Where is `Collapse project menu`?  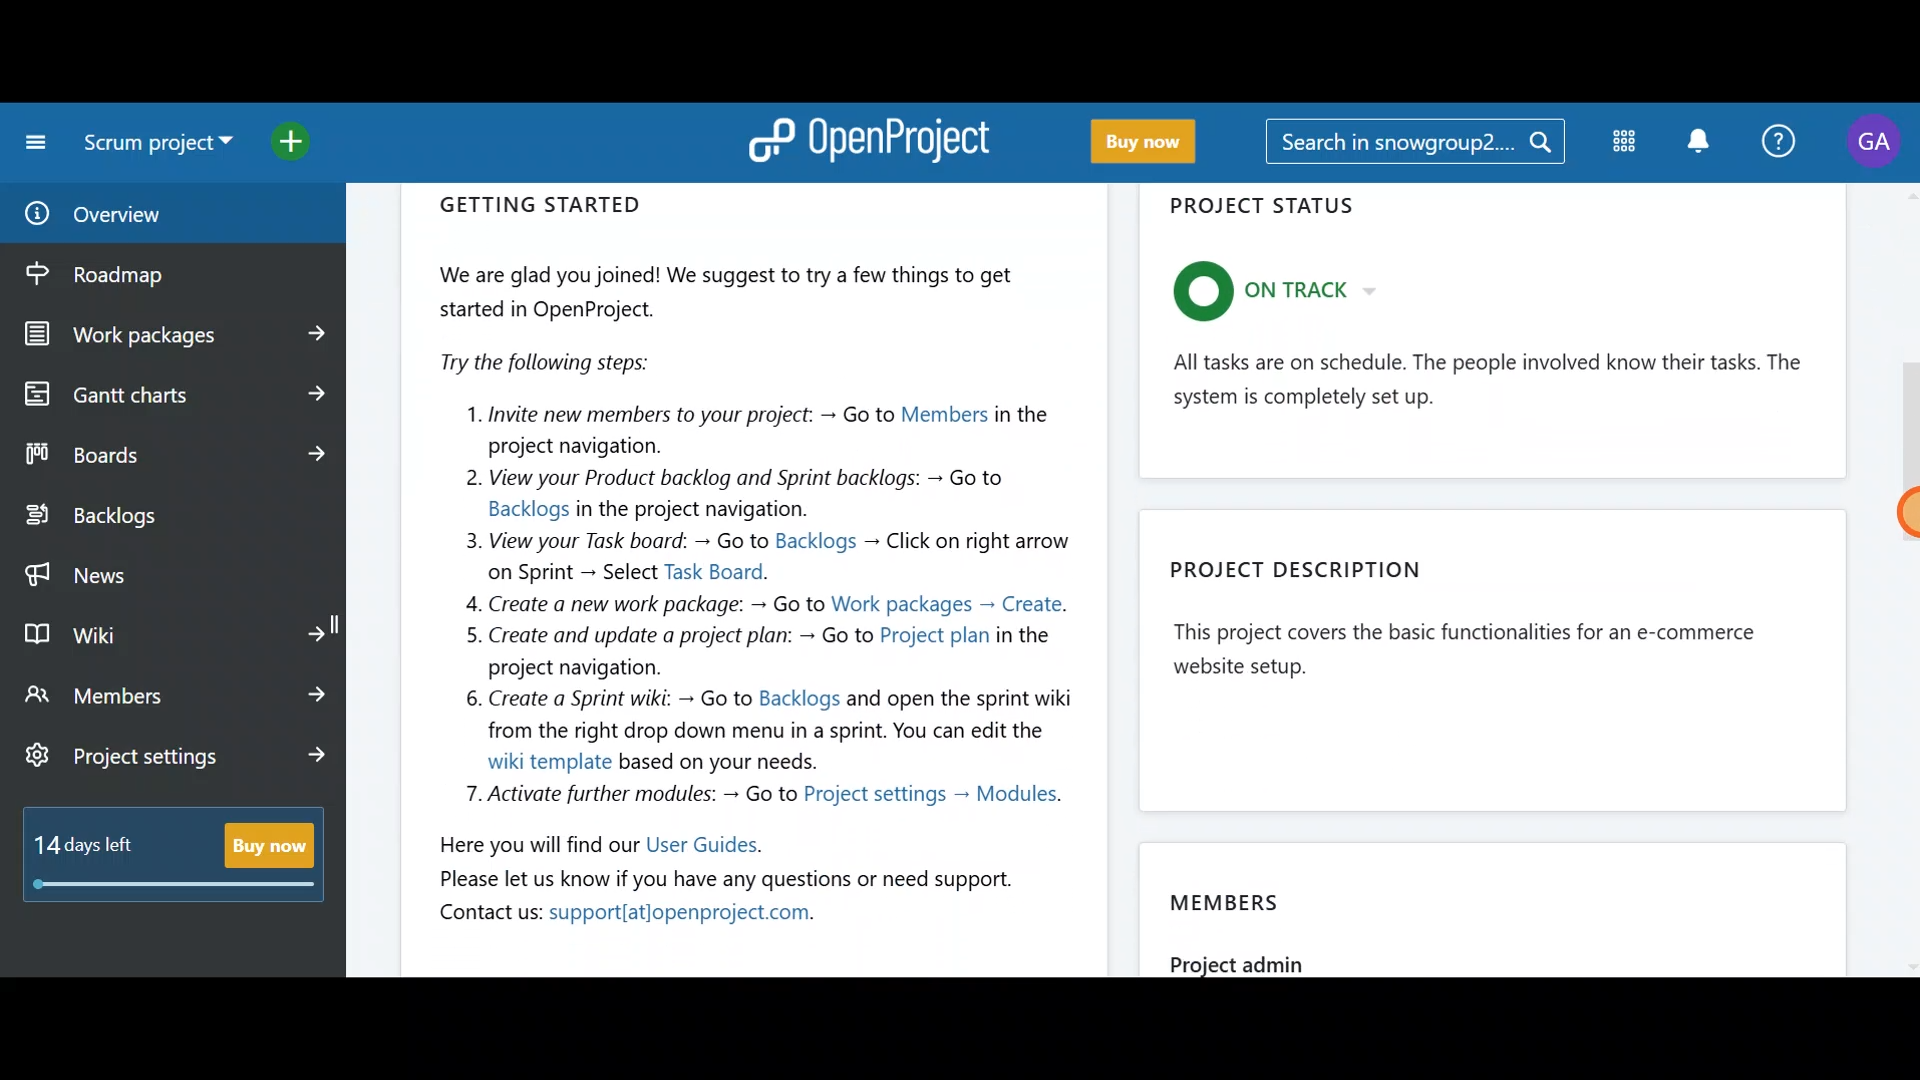
Collapse project menu is located at coordinates (31, 142).